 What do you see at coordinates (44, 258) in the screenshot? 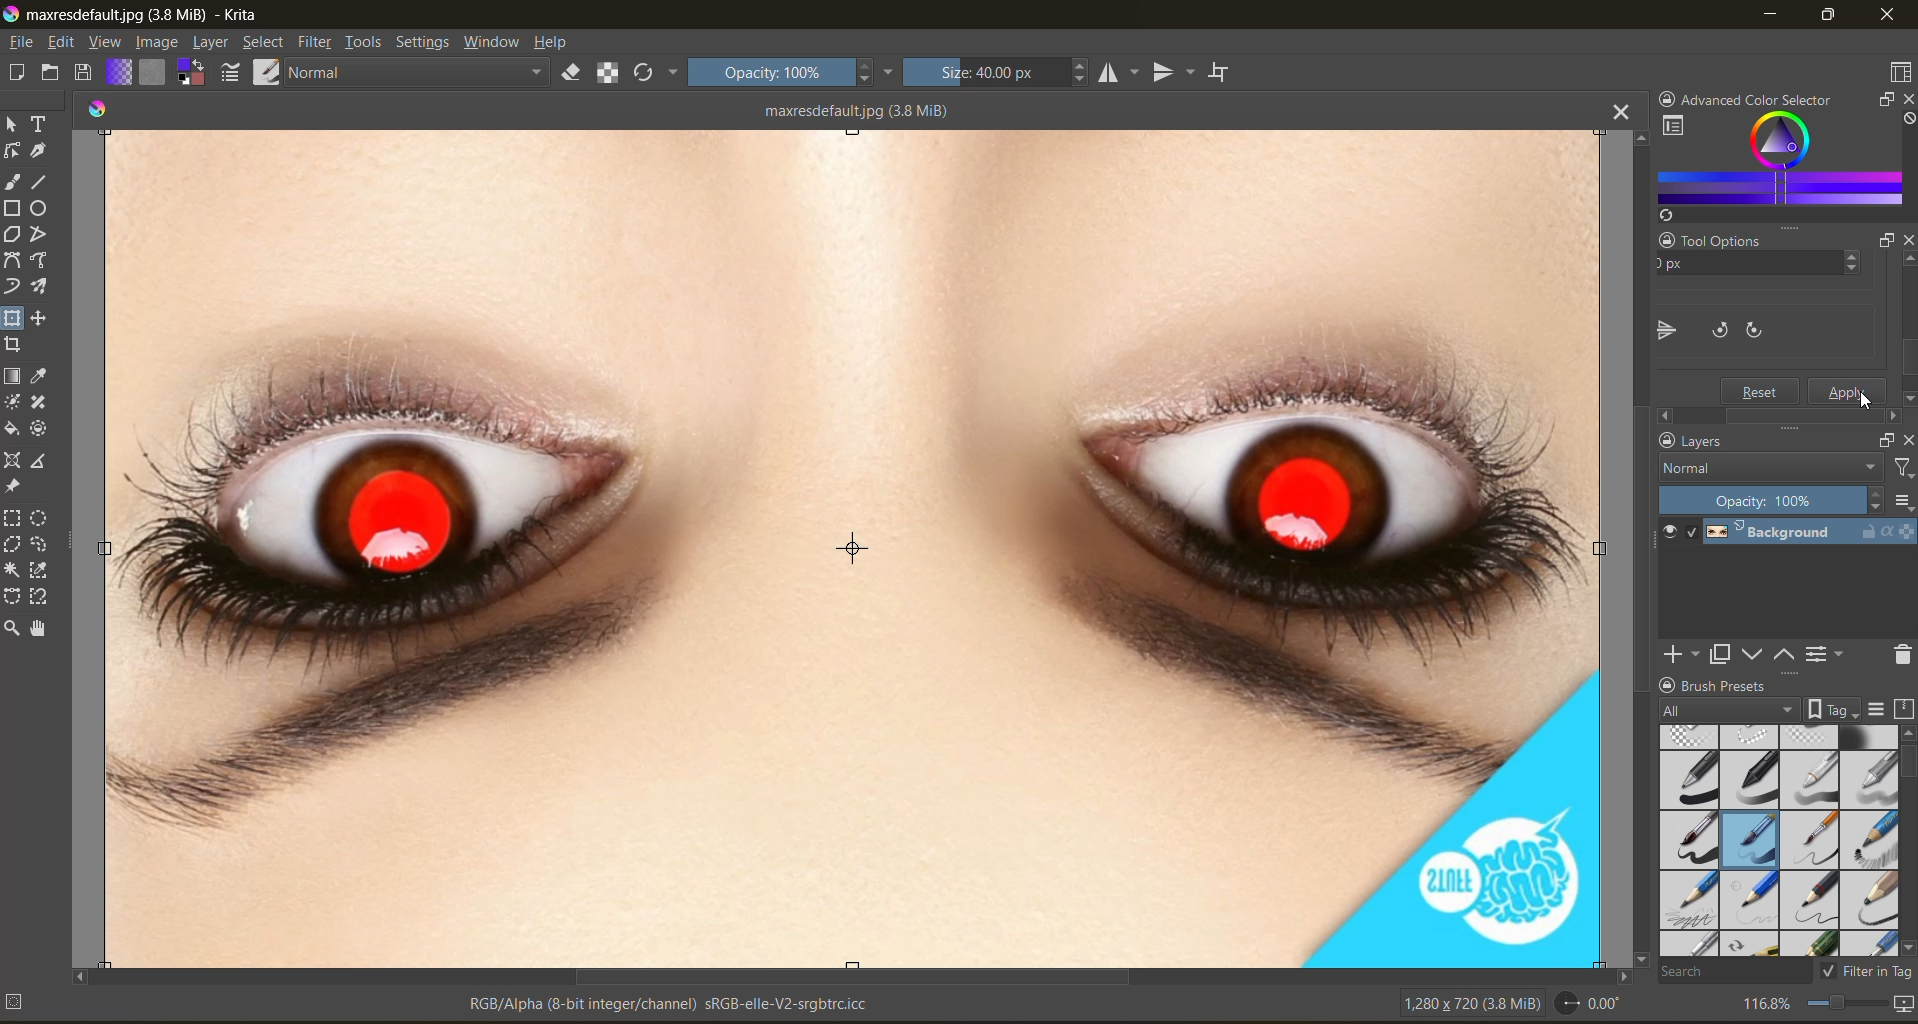
I see `tool` at bounding box center [44, 258].